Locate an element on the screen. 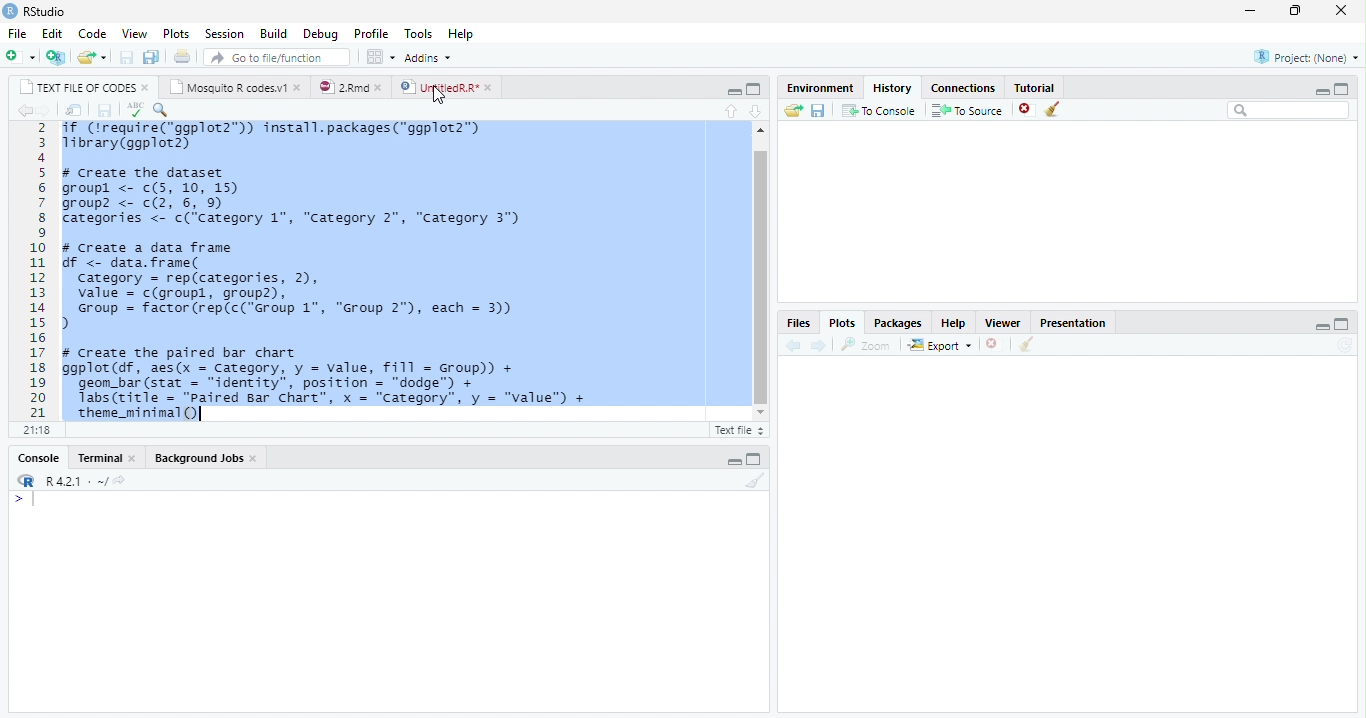 The width and height of the screenshot is (1366, 718). connections is located at coordinates (962, 88).